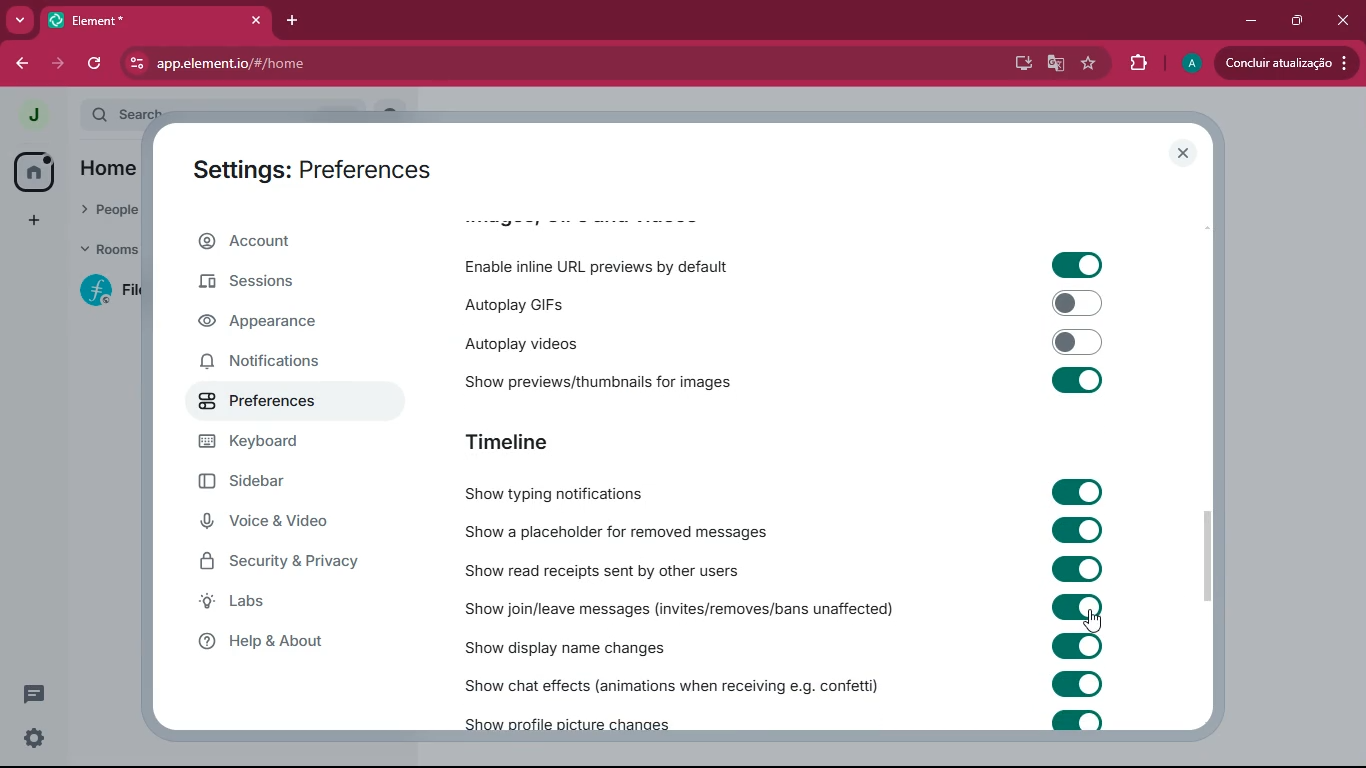 This screenshot has width=1366, height=768. Describe the element at coordinates (1021, 64) in the screenshot. I see `desktop` at that location.